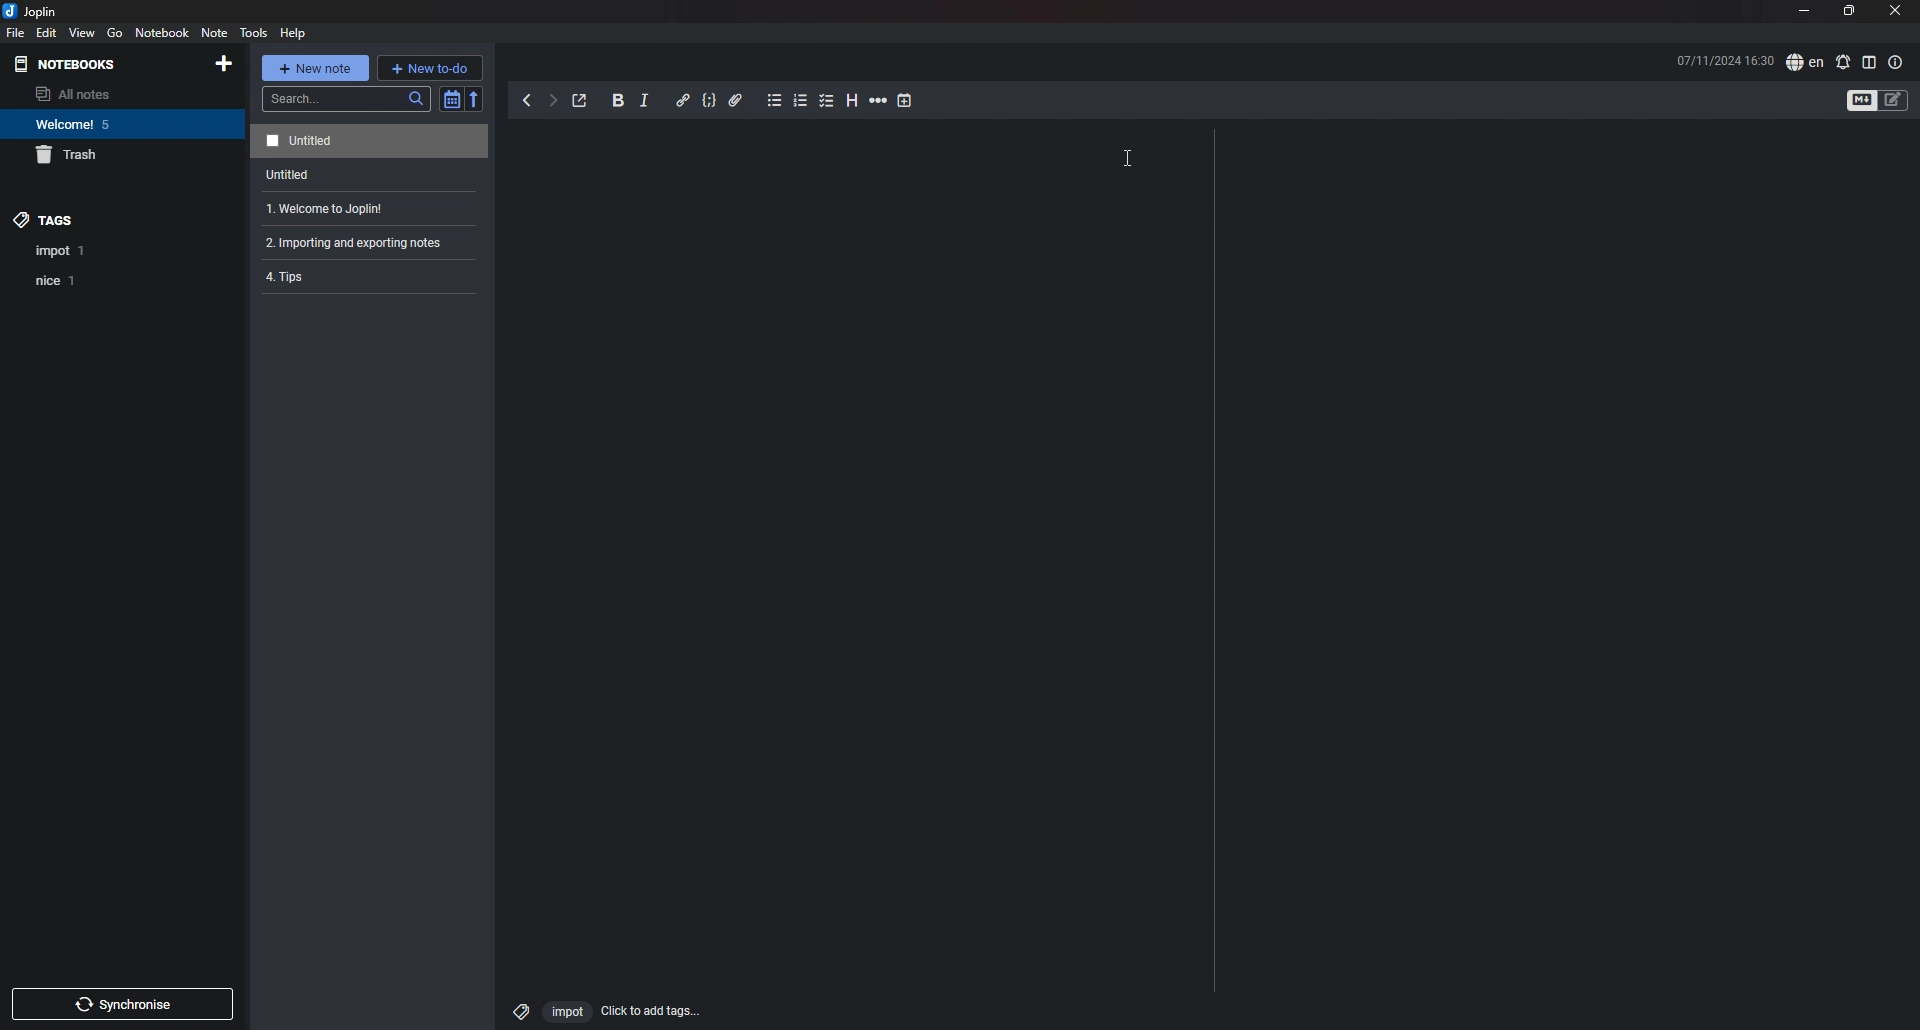 Image resolution: width=1920 pixels, height=1030 pixels. What do you see at coordinates (224, 64) in the screenshot?
I see `add notebook` at bounding box center [224, 64].